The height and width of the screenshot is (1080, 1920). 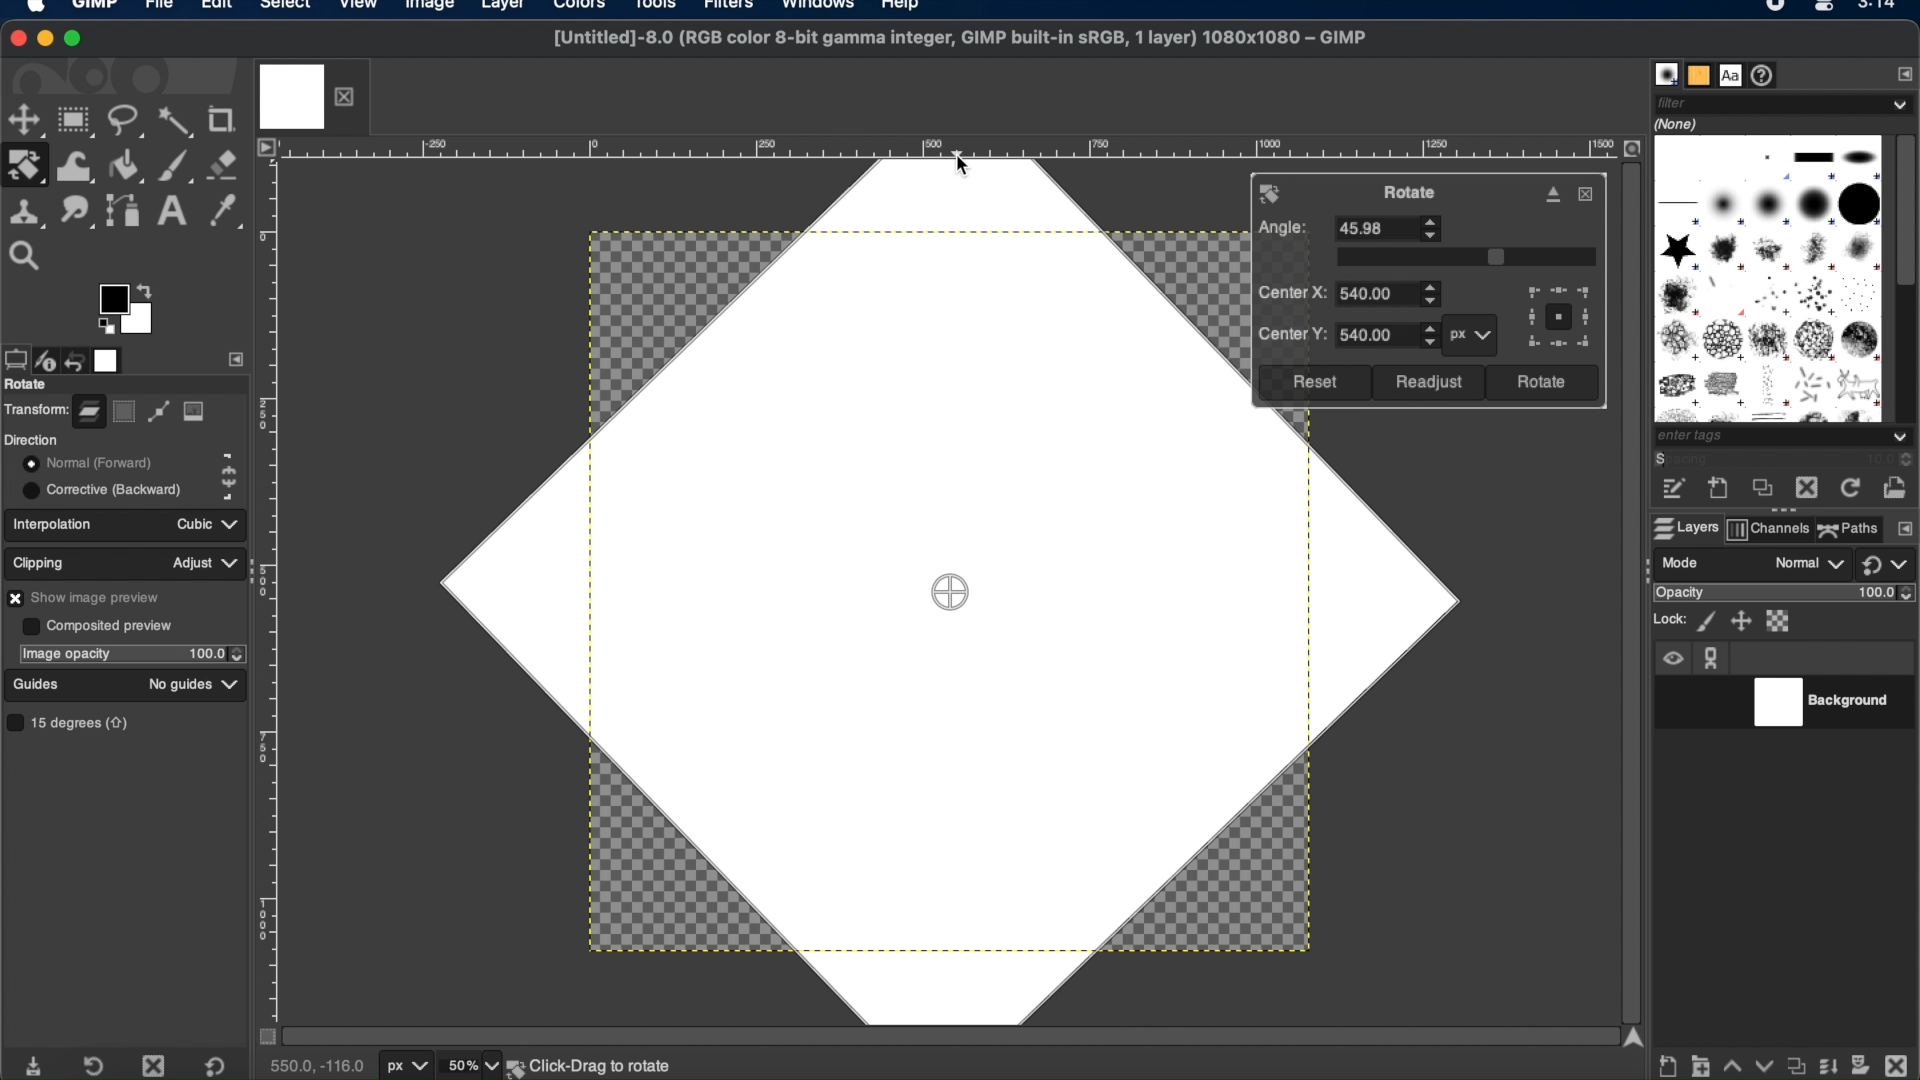 What do you see at coordinates (32, 253) in the screenshot?
I see `zoom tool` at bounding box center [32, 253].